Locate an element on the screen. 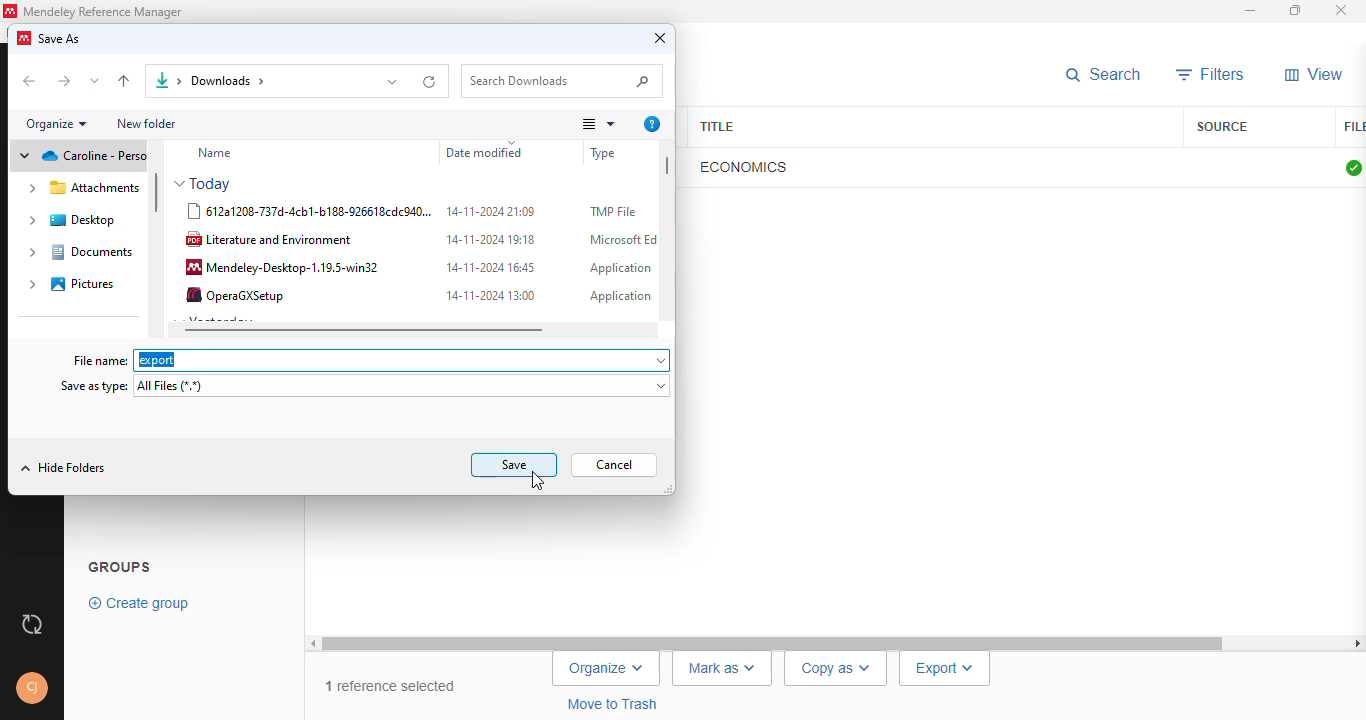 The width and height of the screenshot is (1366, 720). forward is located at coordinates (63, 81).